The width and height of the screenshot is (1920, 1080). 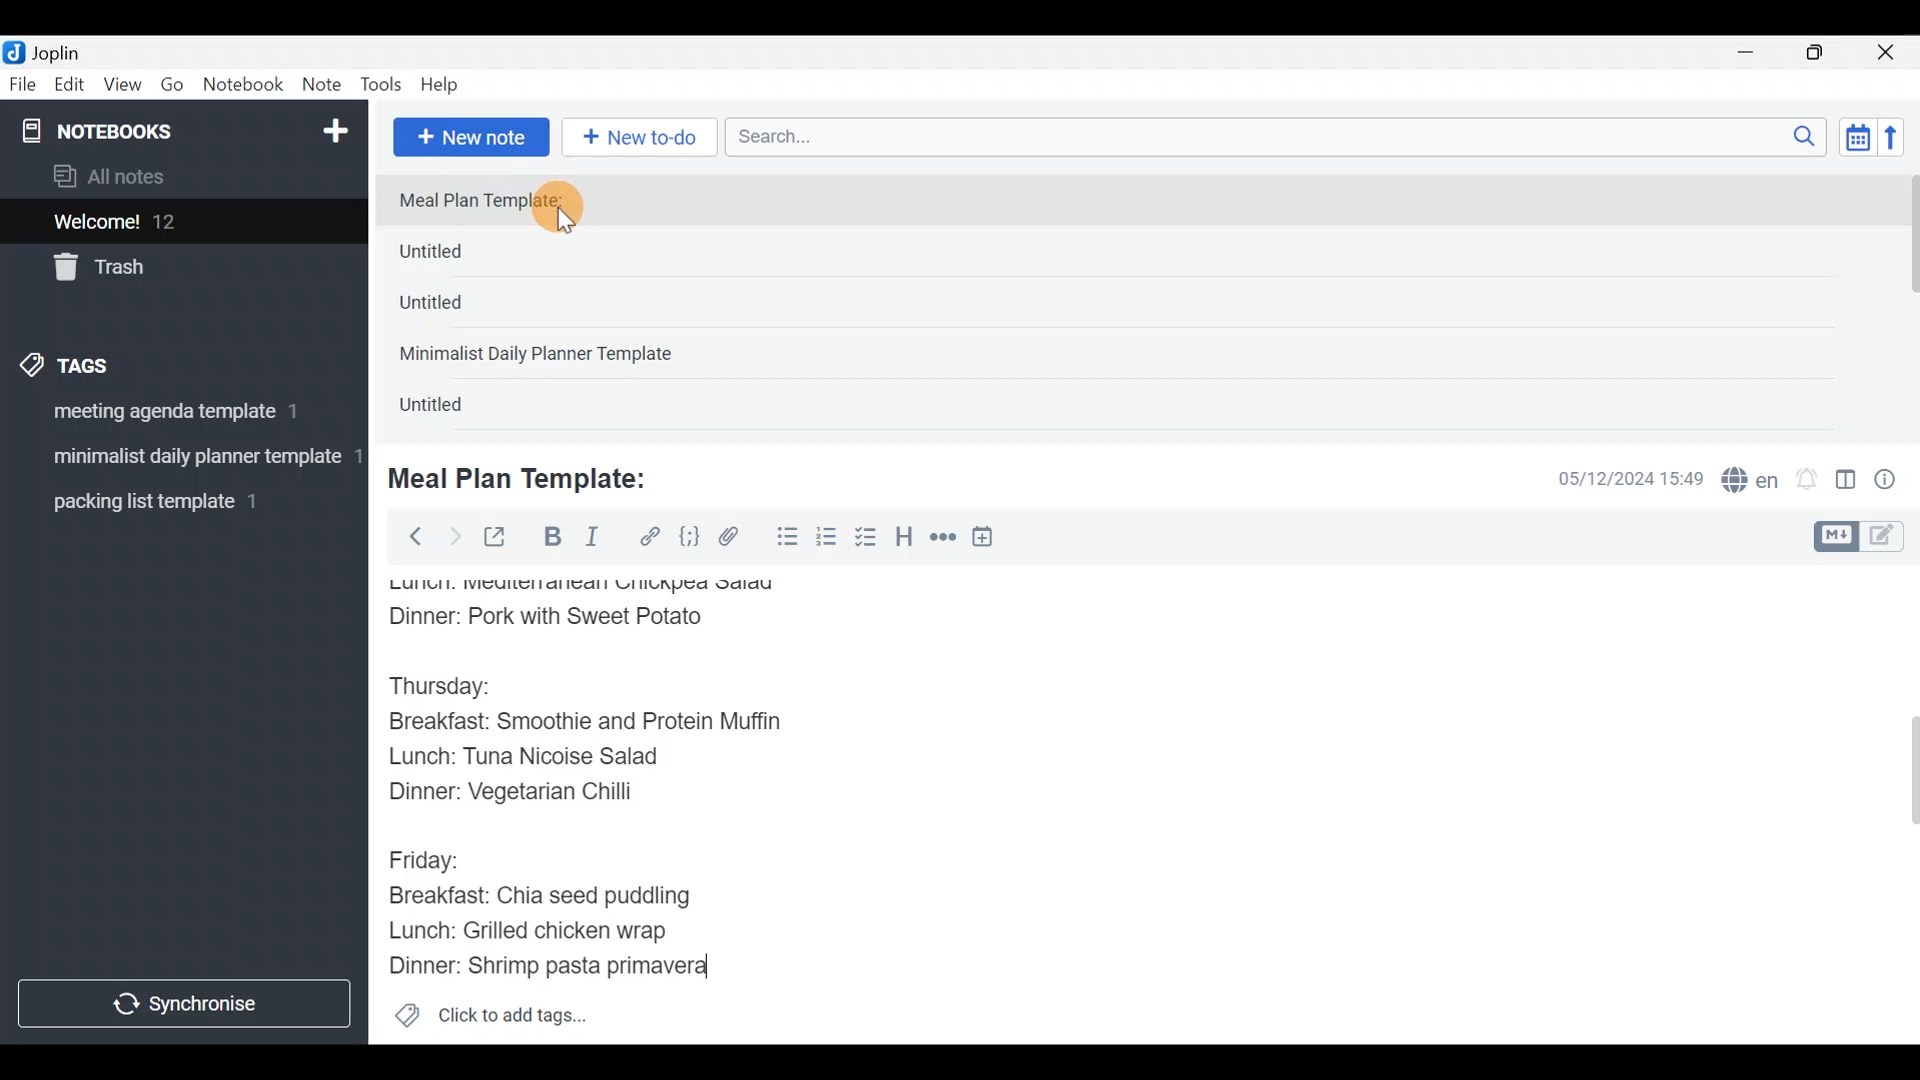 What do you see at coordinates (735, 539) in the screenshot?
I see `Attach file` at bounding box center [735, 539].